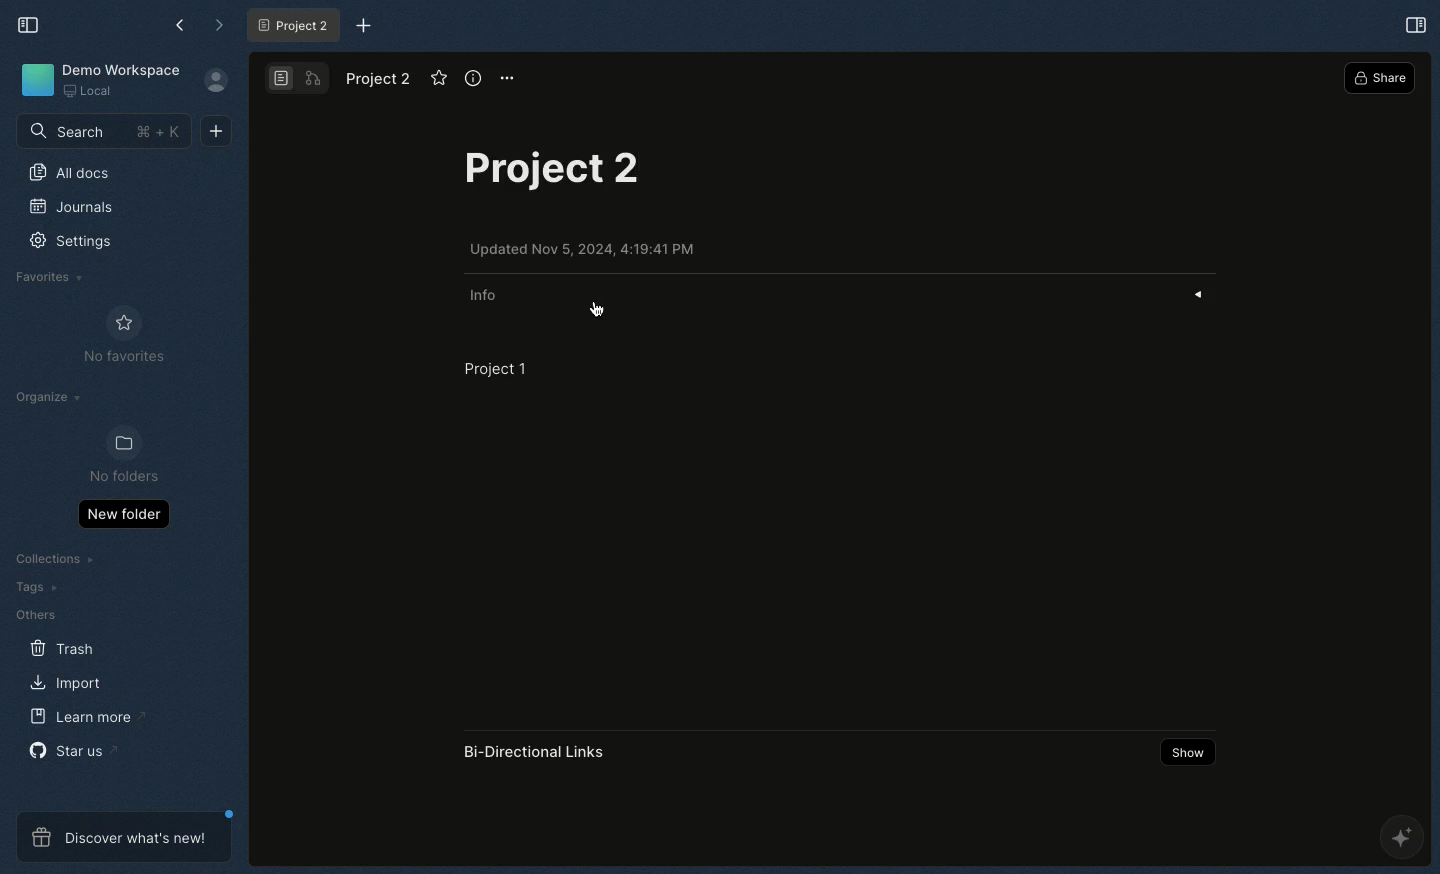 This screenshot has height=874, width=1440. Describe the element at coordinates (1185, 754) in the screenshot. I see `Show` at that location.